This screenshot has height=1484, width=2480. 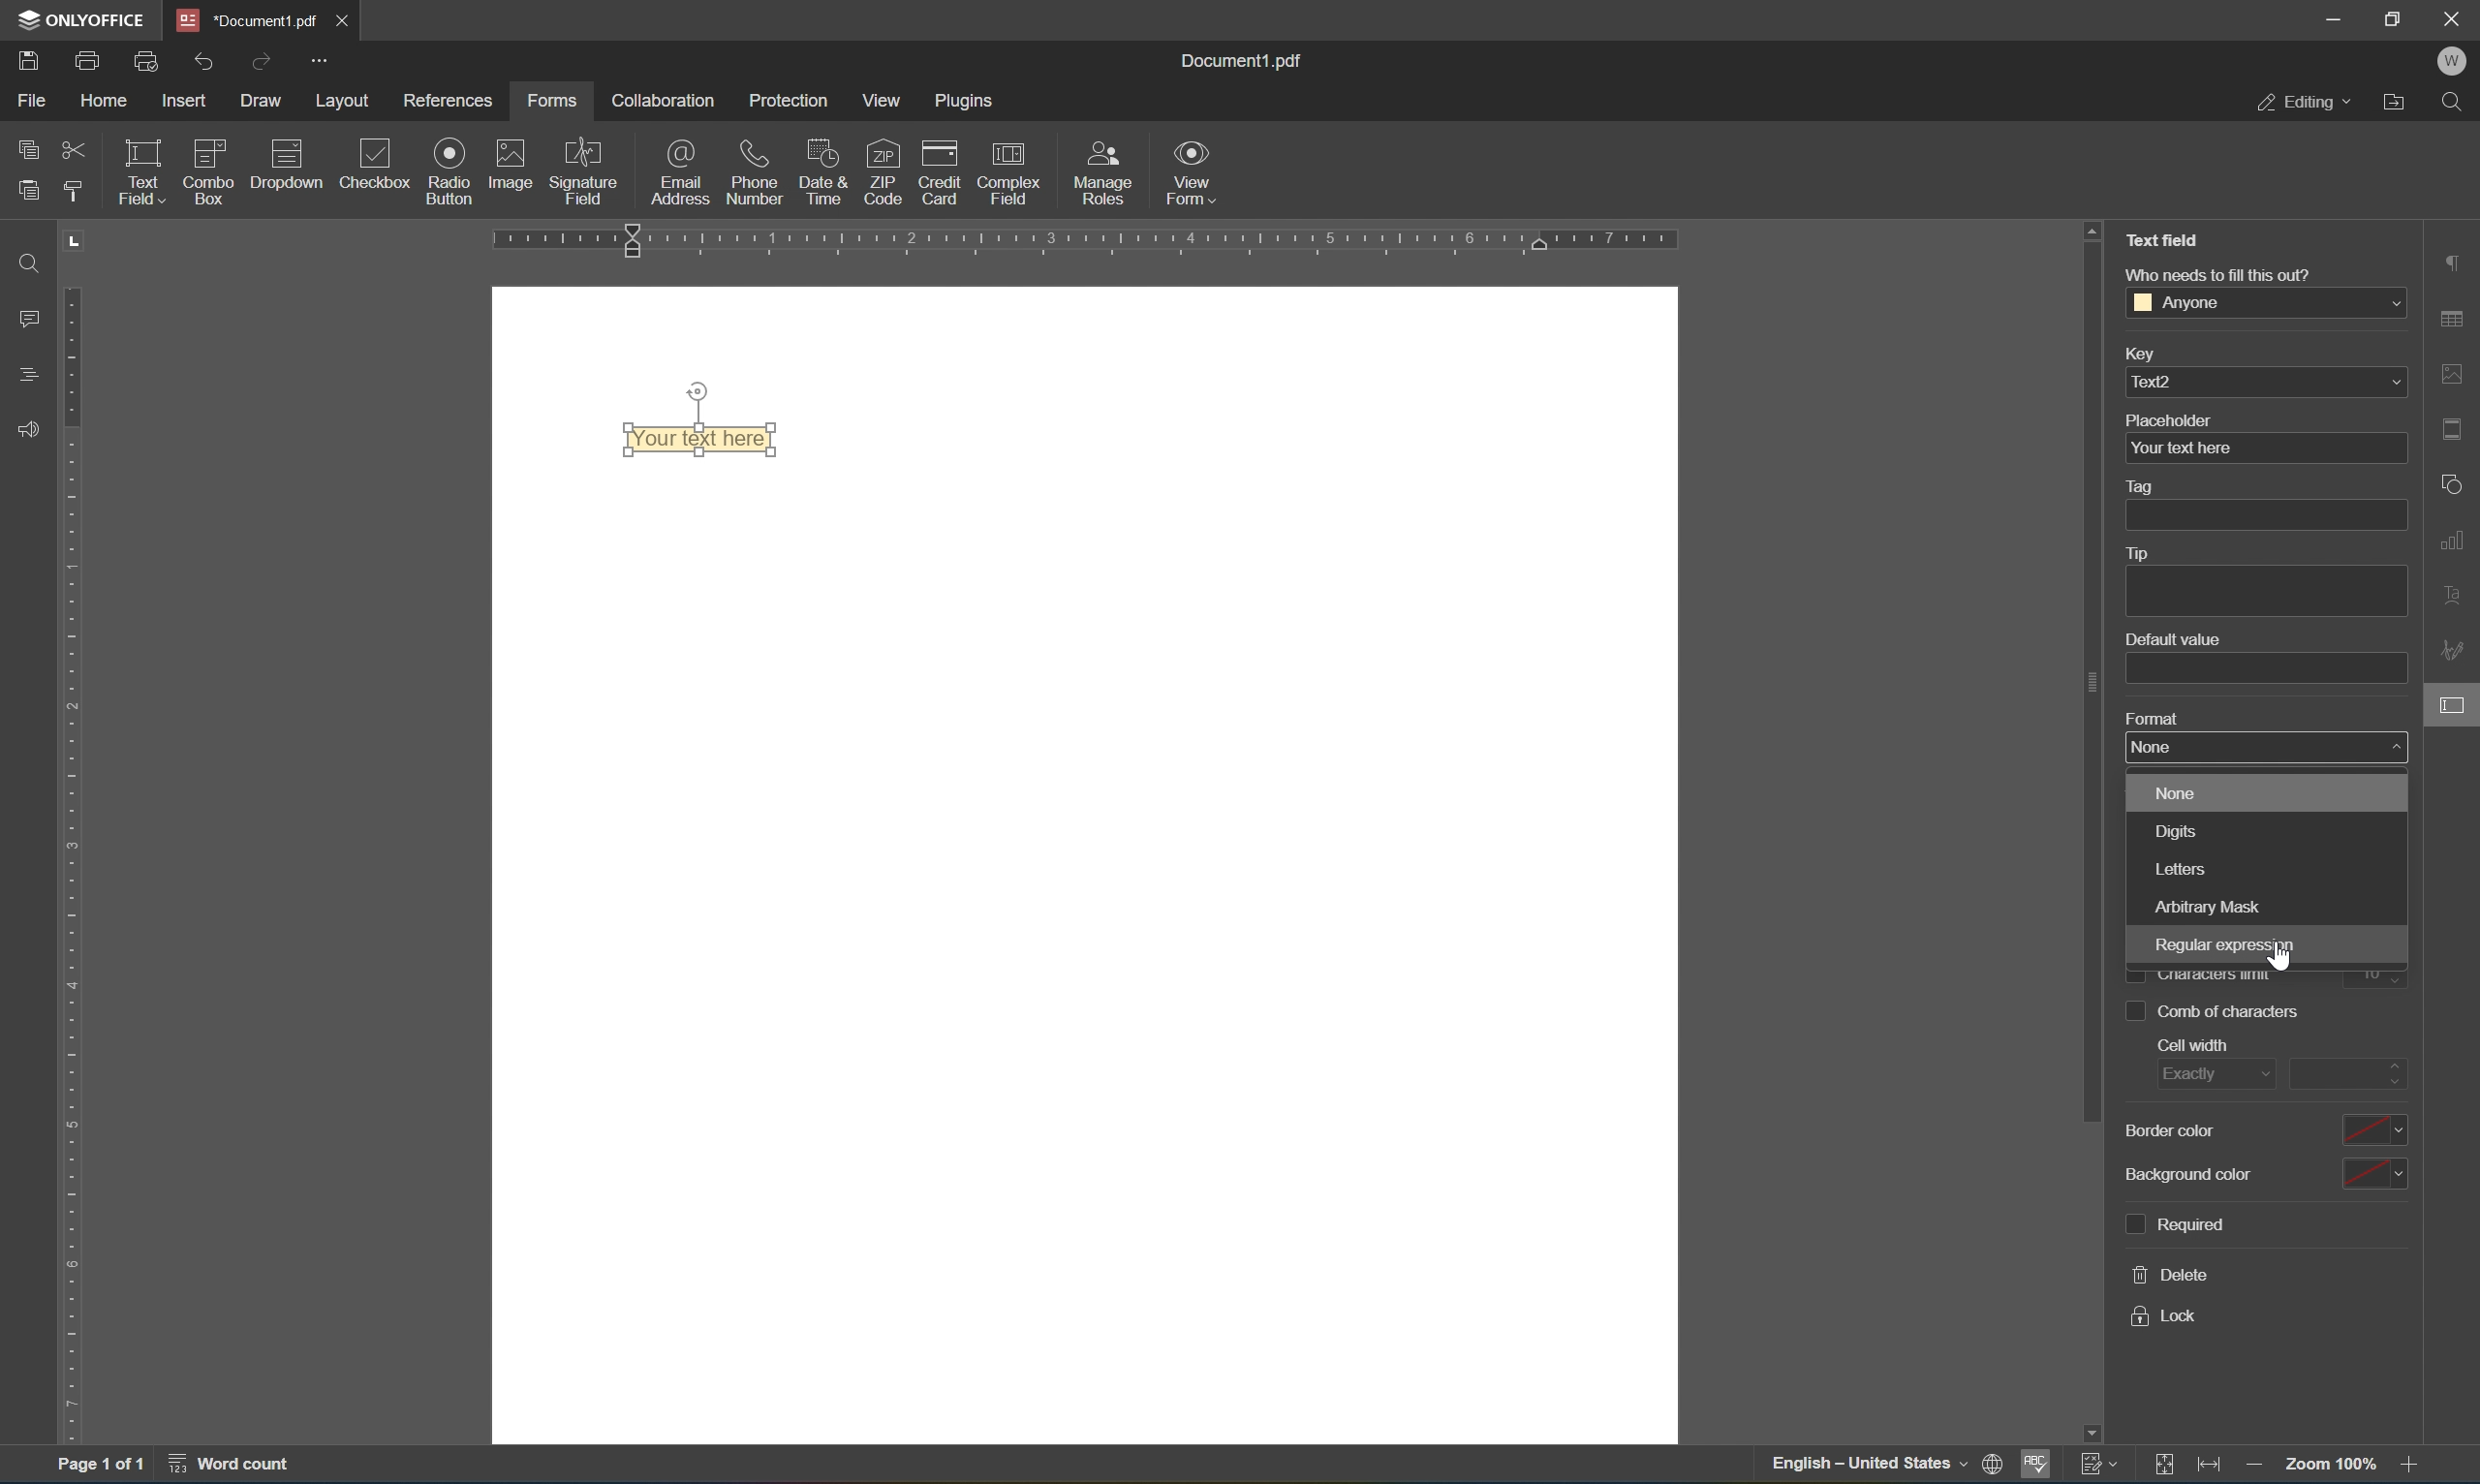 What do you see at coordinates (2452, 644) in the screenshot?
I see `signature settings` at bounding box center [2452, 644].